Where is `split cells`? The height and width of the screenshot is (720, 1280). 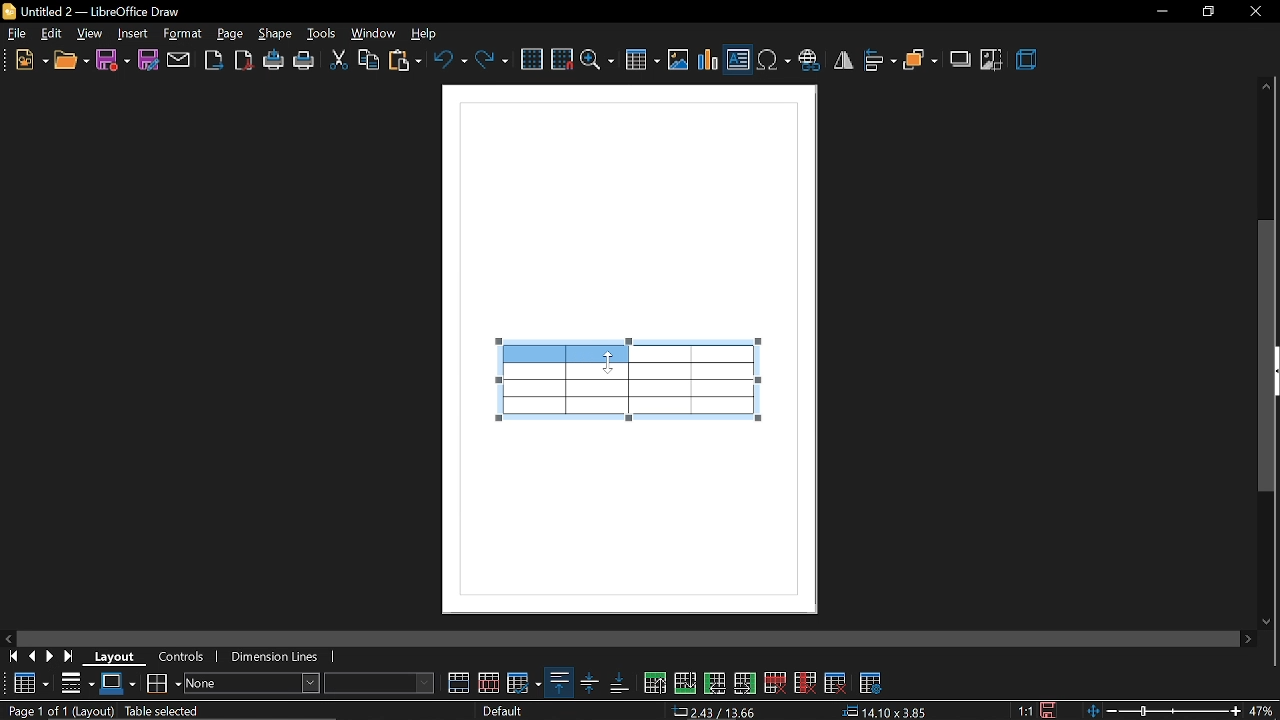 split cells is located at coordinates (490, 683).